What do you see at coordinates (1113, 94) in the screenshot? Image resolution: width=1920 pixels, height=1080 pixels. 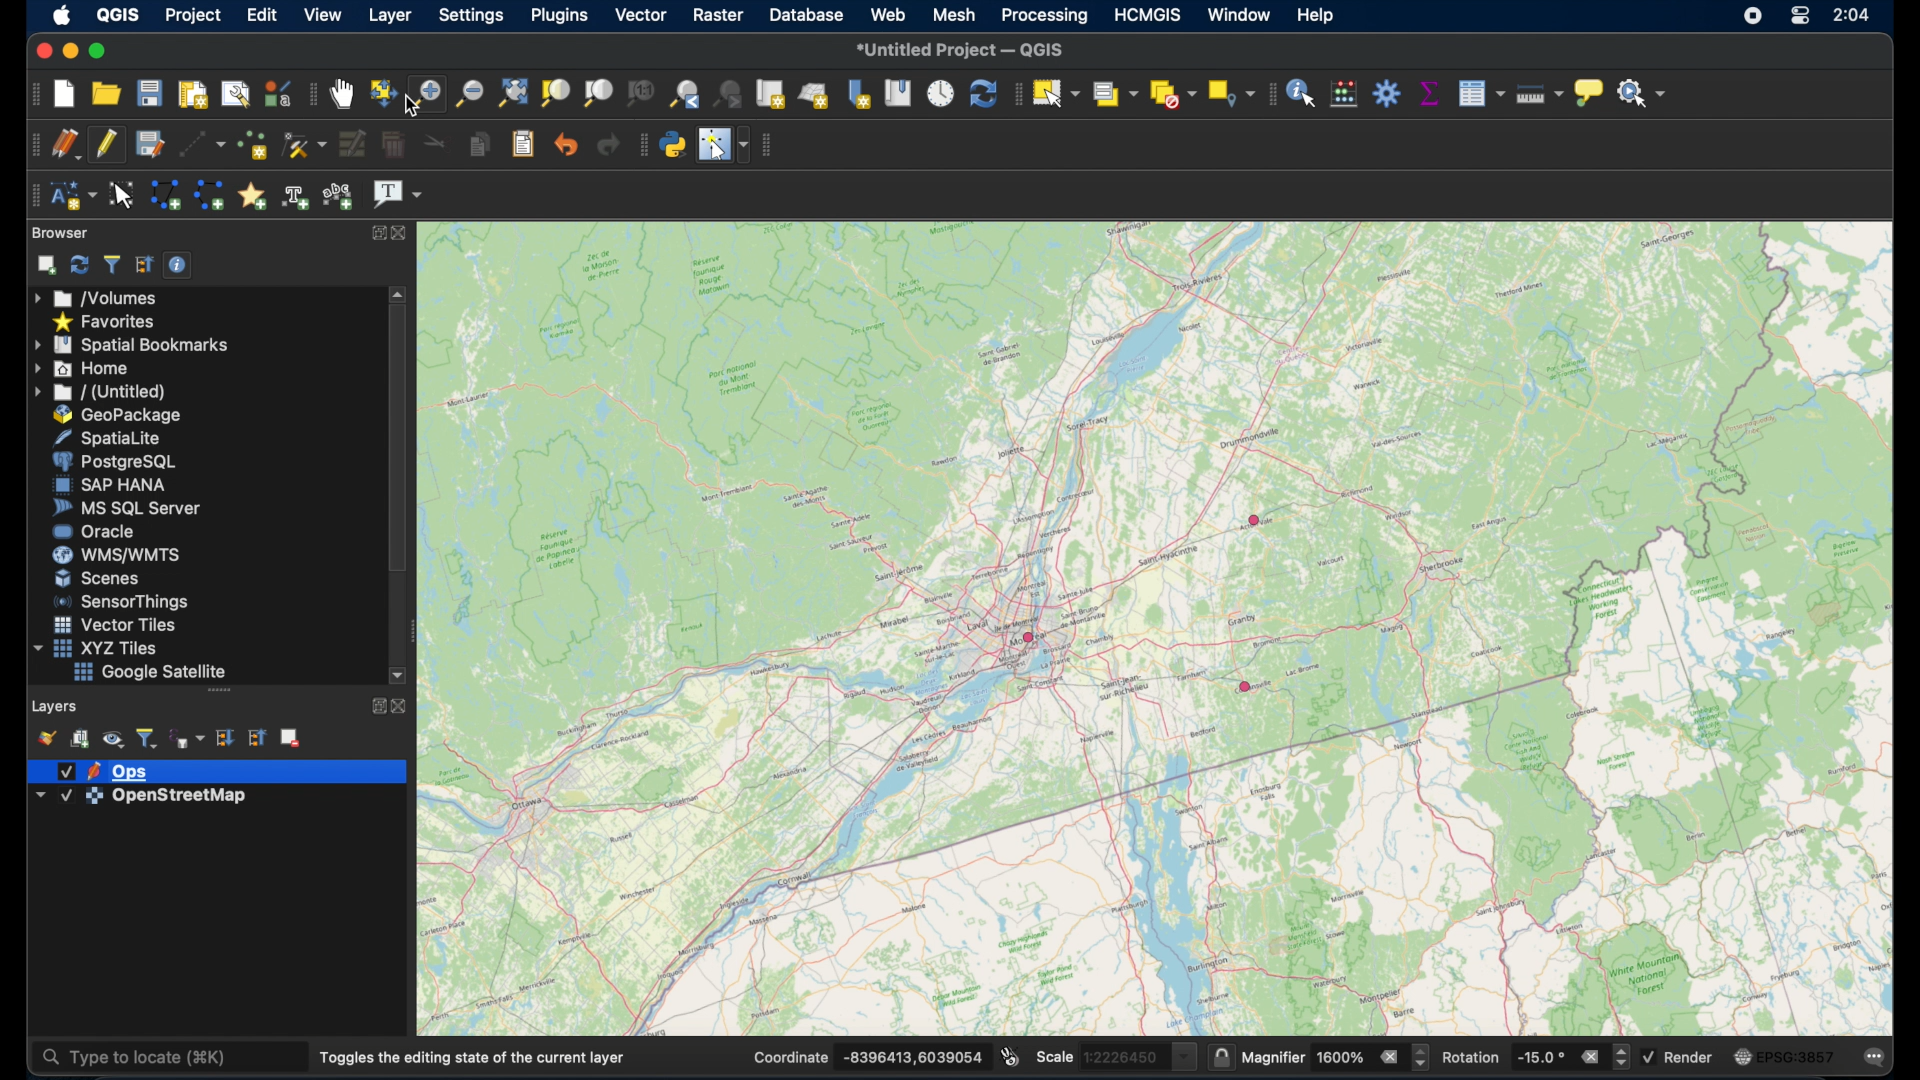 I see `select features by value` at bounding box center [1113, 94].